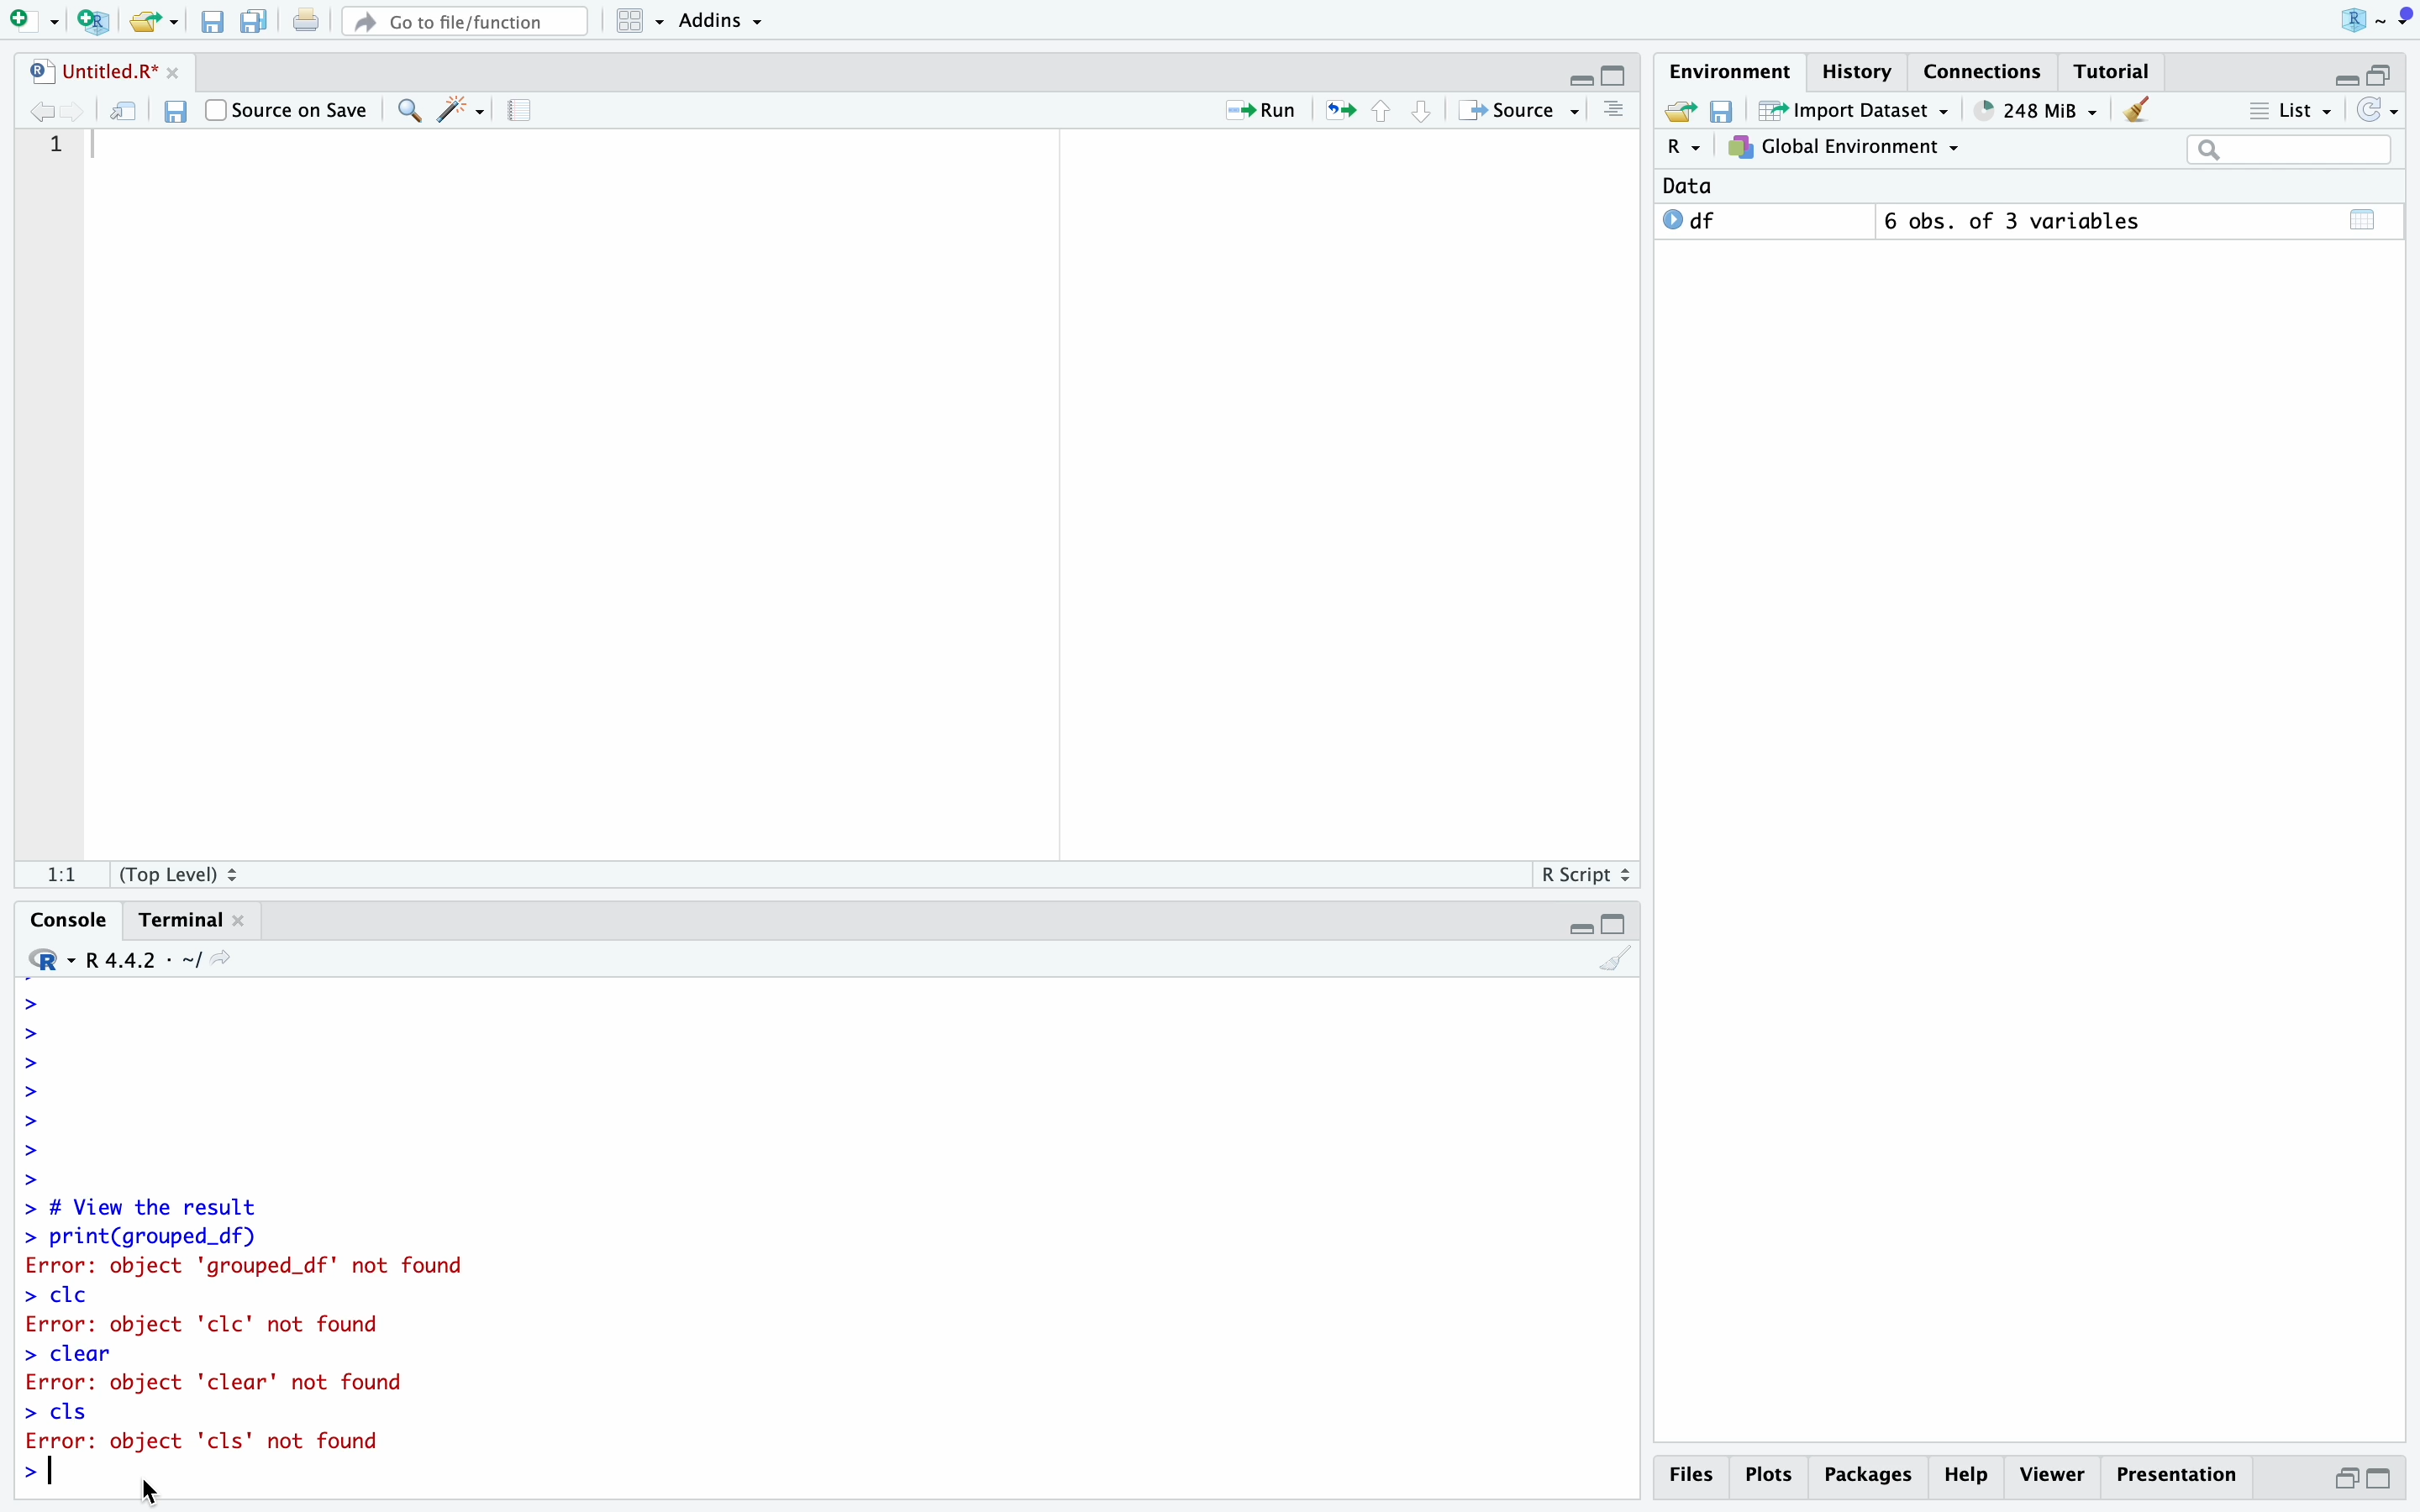 Image resolution: width=2420 pixels, height=1512 pixels. I want to click on Console, so click(70, 919).